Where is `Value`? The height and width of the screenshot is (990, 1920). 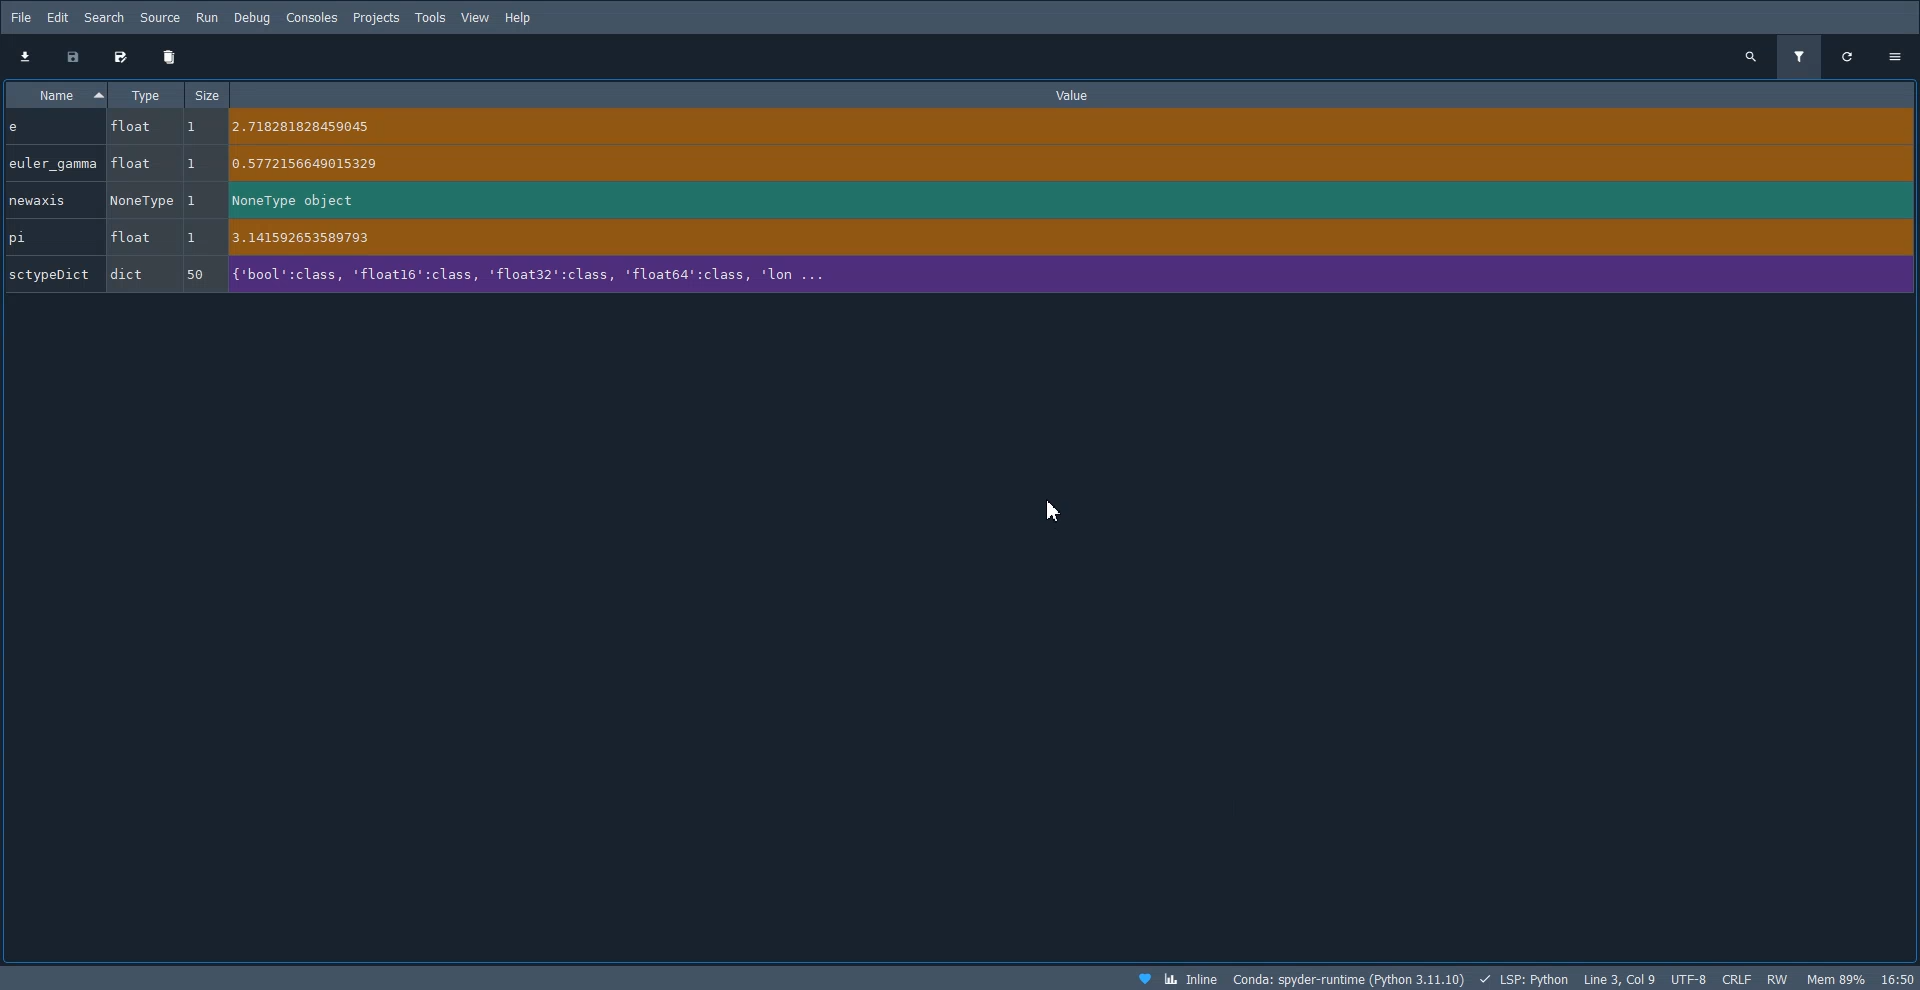
Value is located at coordinates (1068, 94).